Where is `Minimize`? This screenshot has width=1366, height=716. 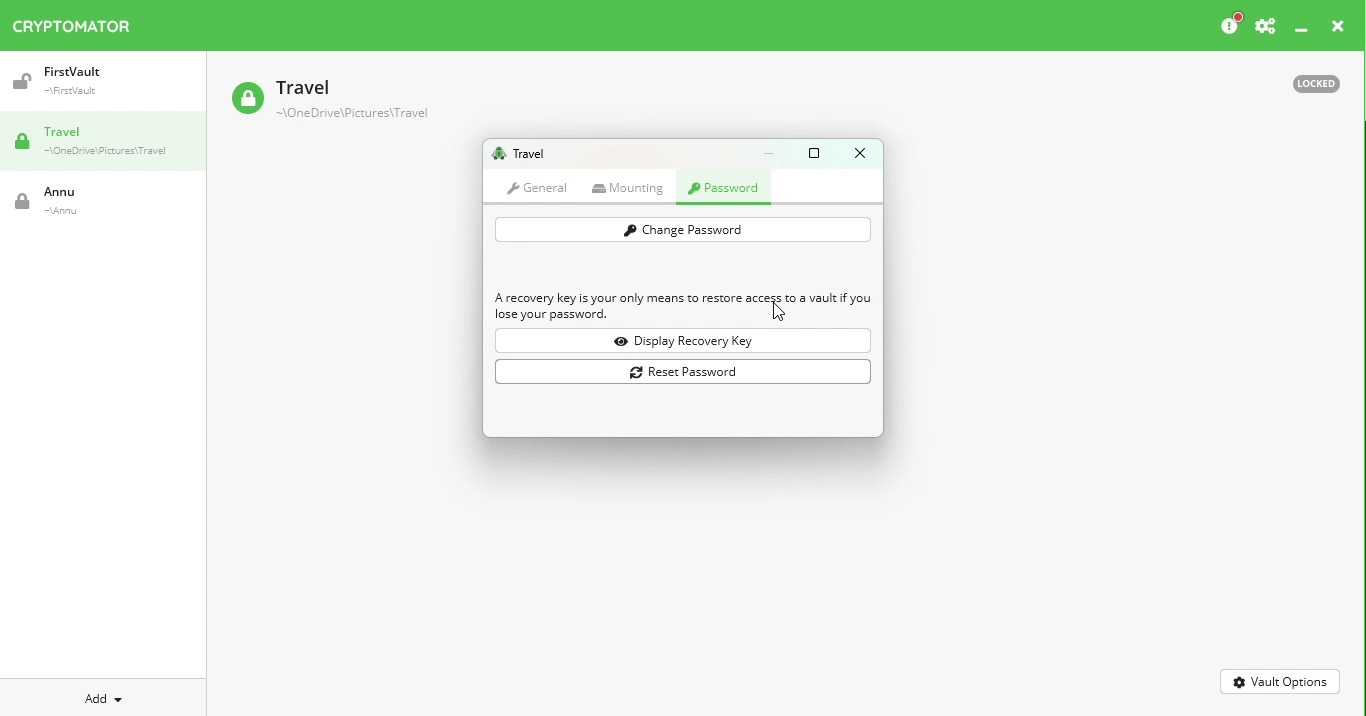
Minimize is located at coordinates (1302, 31).